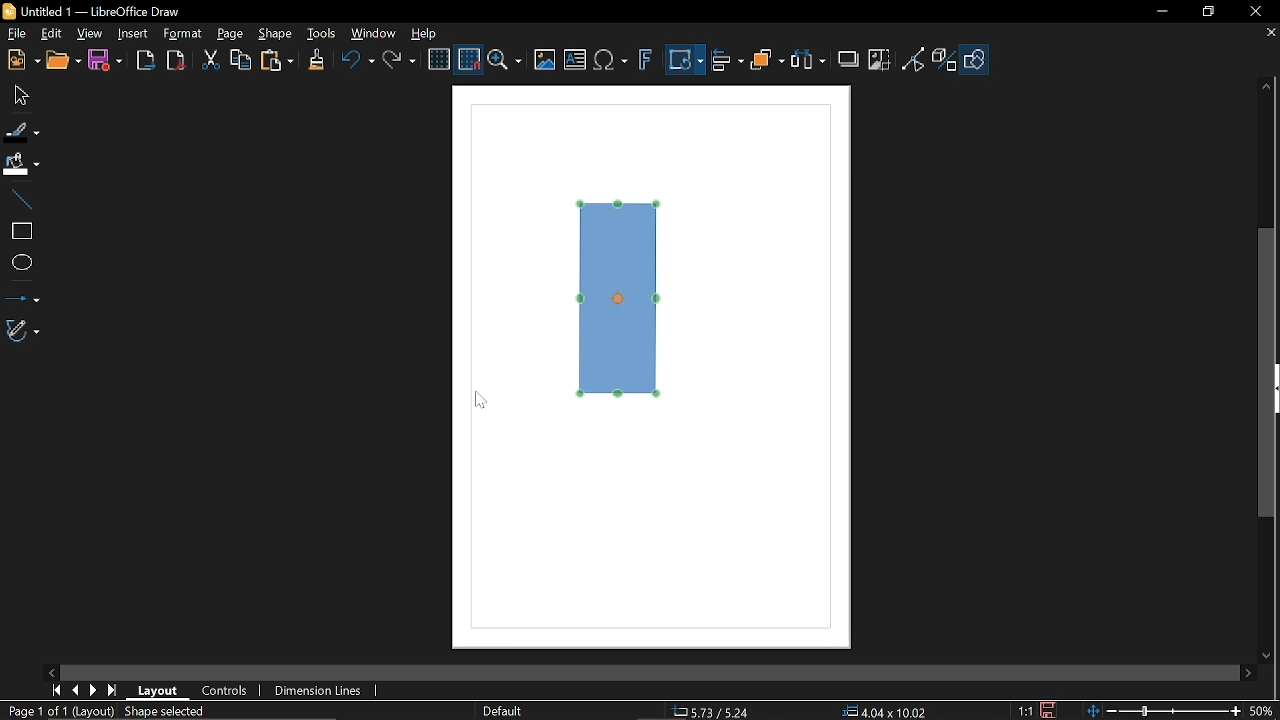  I want to click on 5.73/5.24 (Cursor Position), so click(714, 712).